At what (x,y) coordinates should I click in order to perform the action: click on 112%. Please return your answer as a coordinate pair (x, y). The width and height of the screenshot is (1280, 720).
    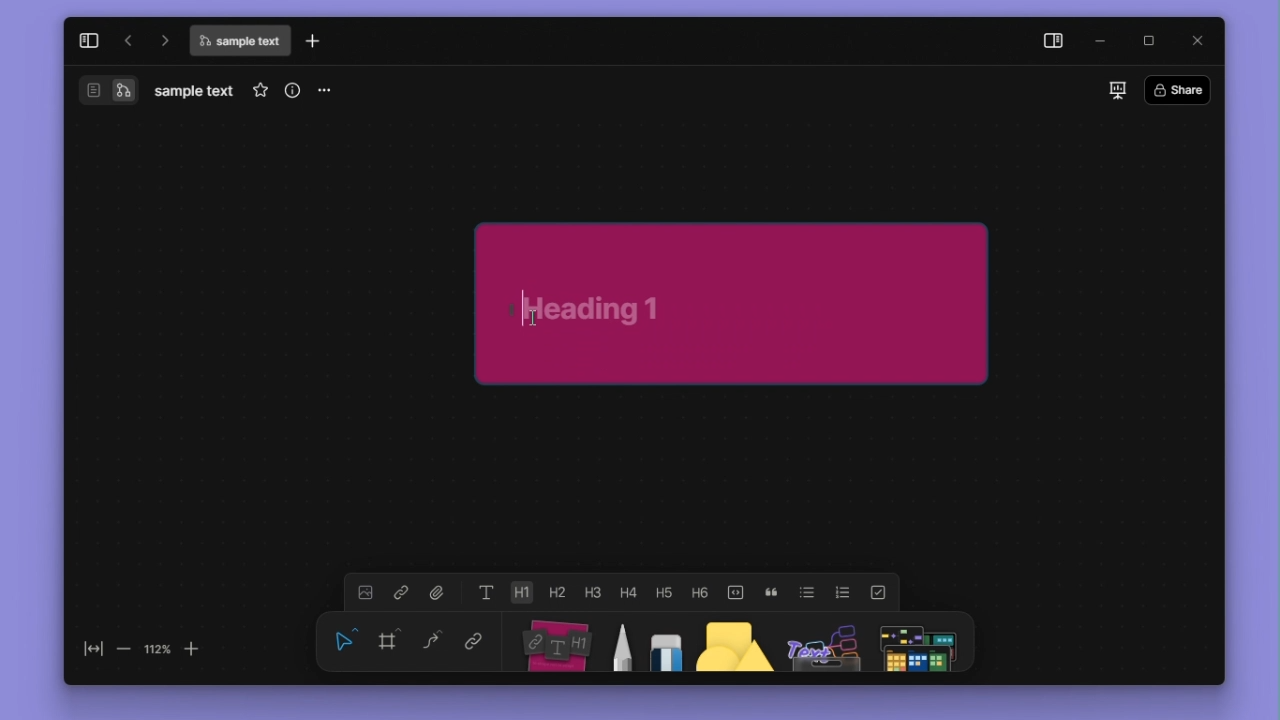
    Looking at the image, I should click on (157, 650).